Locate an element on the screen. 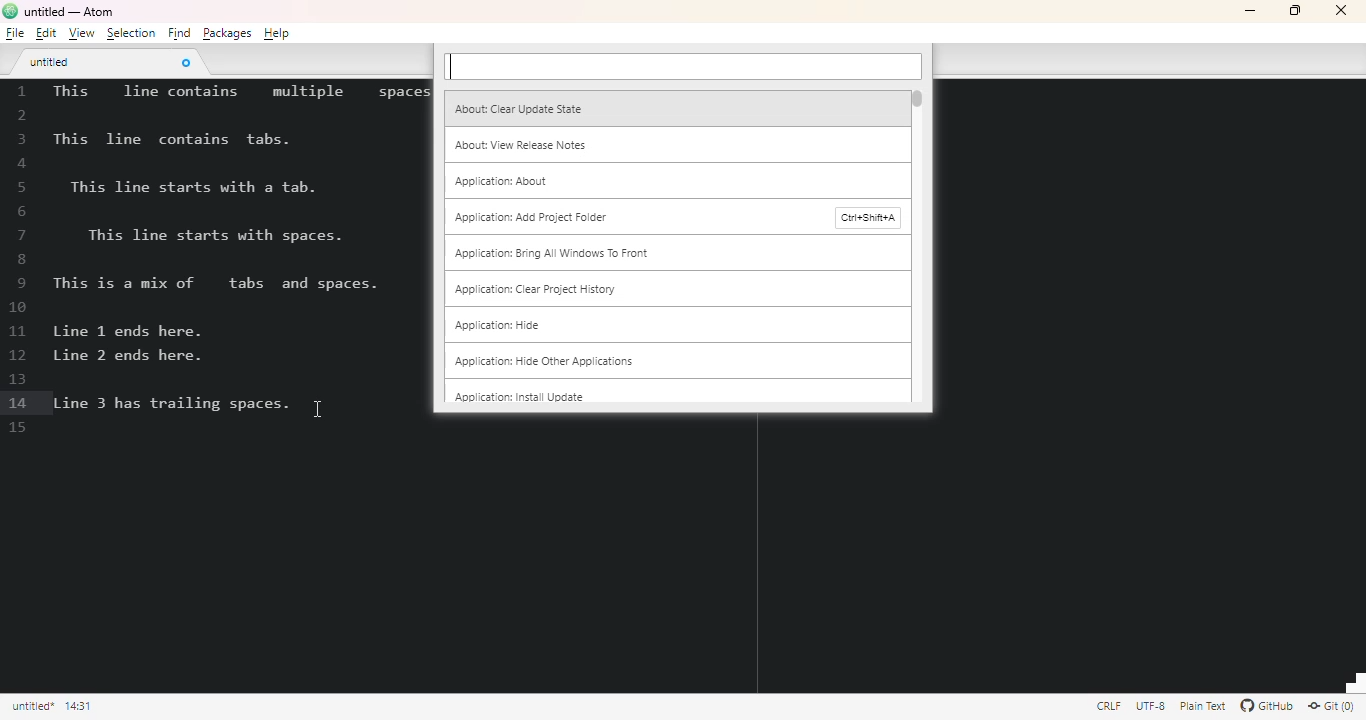 The height and width of the screenshot is (720, 1366). application: hide is located at coordinates (498, 326).